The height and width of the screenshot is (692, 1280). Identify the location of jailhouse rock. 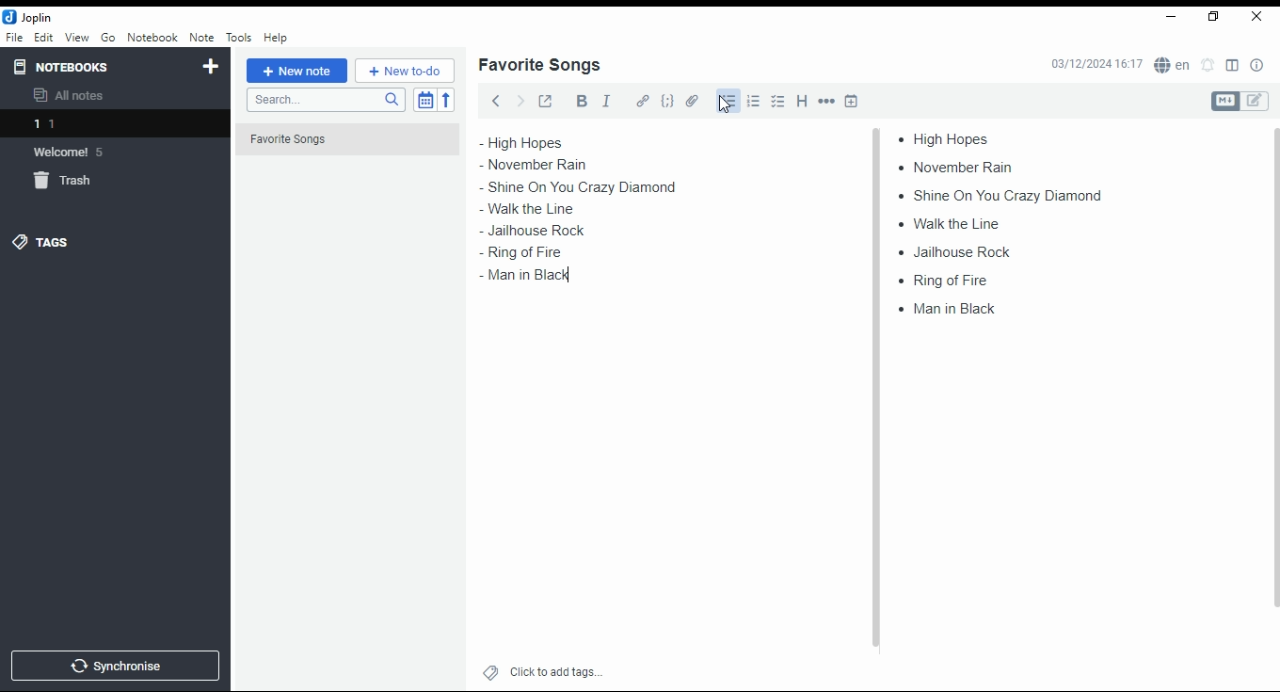
(958, 253).